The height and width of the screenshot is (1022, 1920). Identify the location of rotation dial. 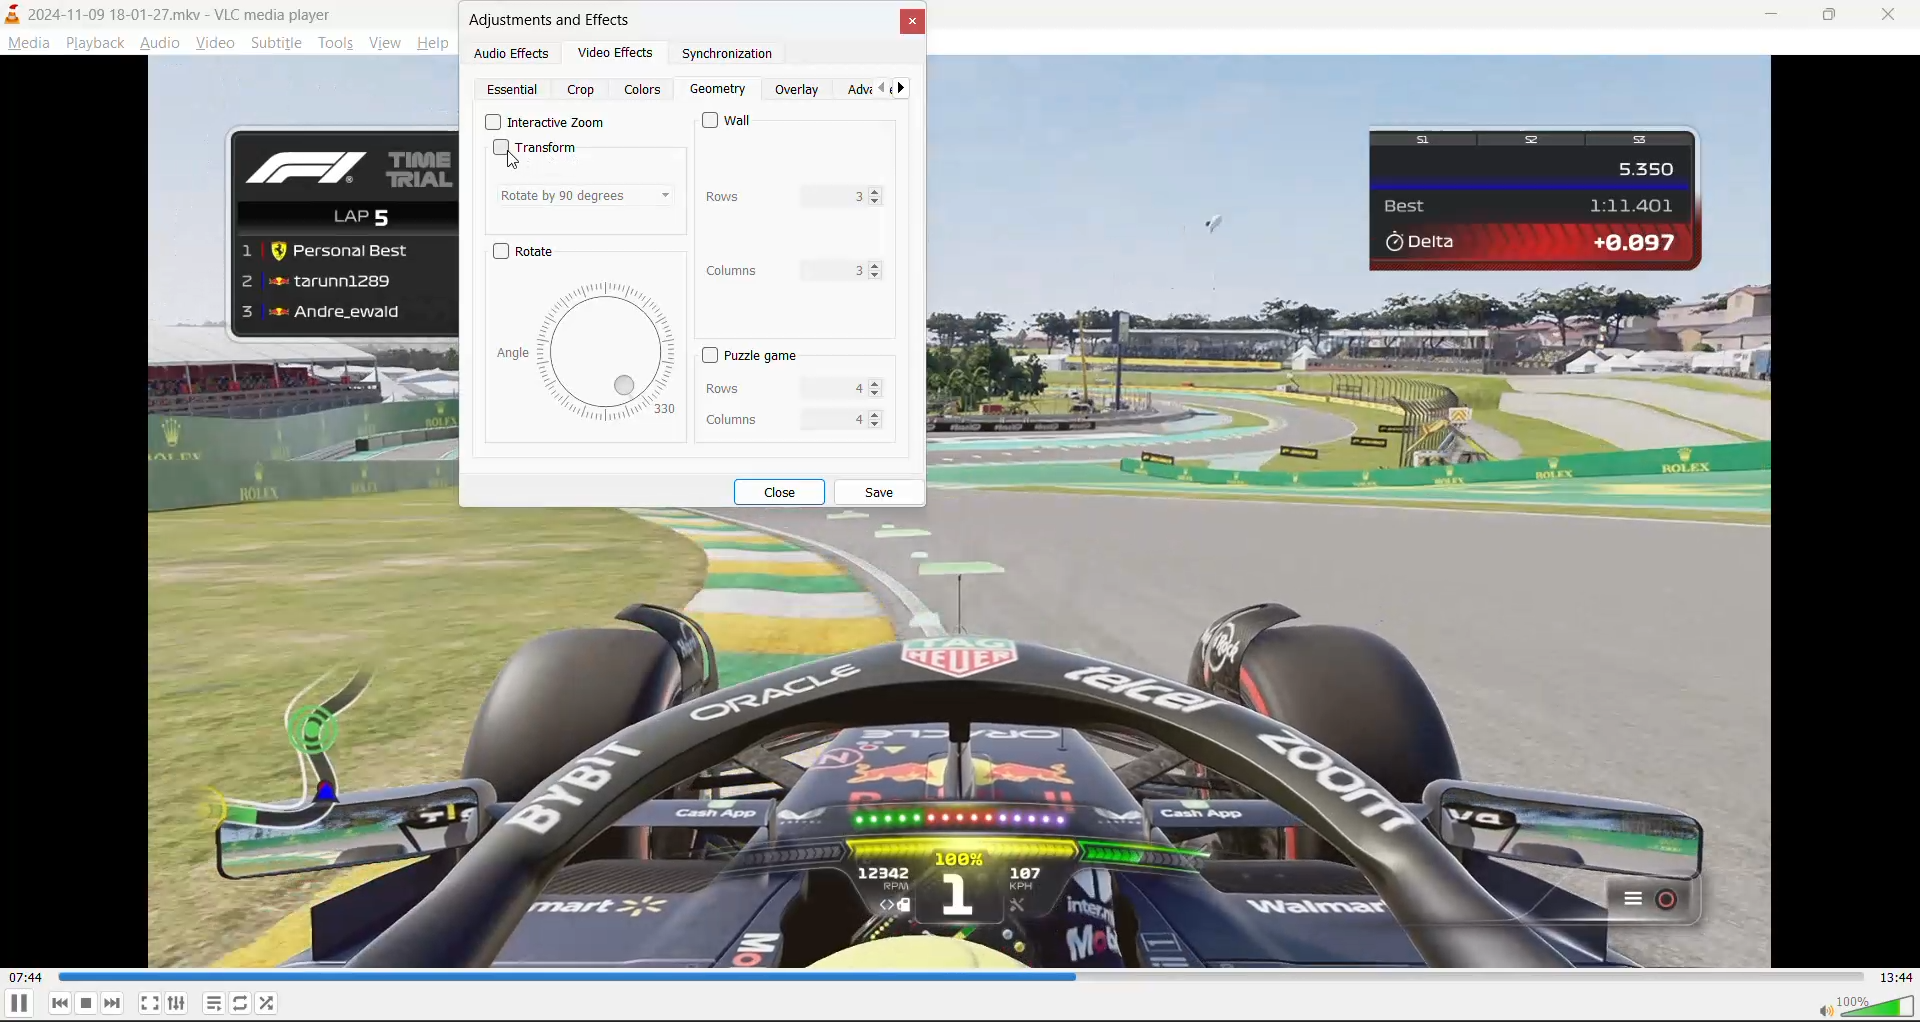
(591, 352).